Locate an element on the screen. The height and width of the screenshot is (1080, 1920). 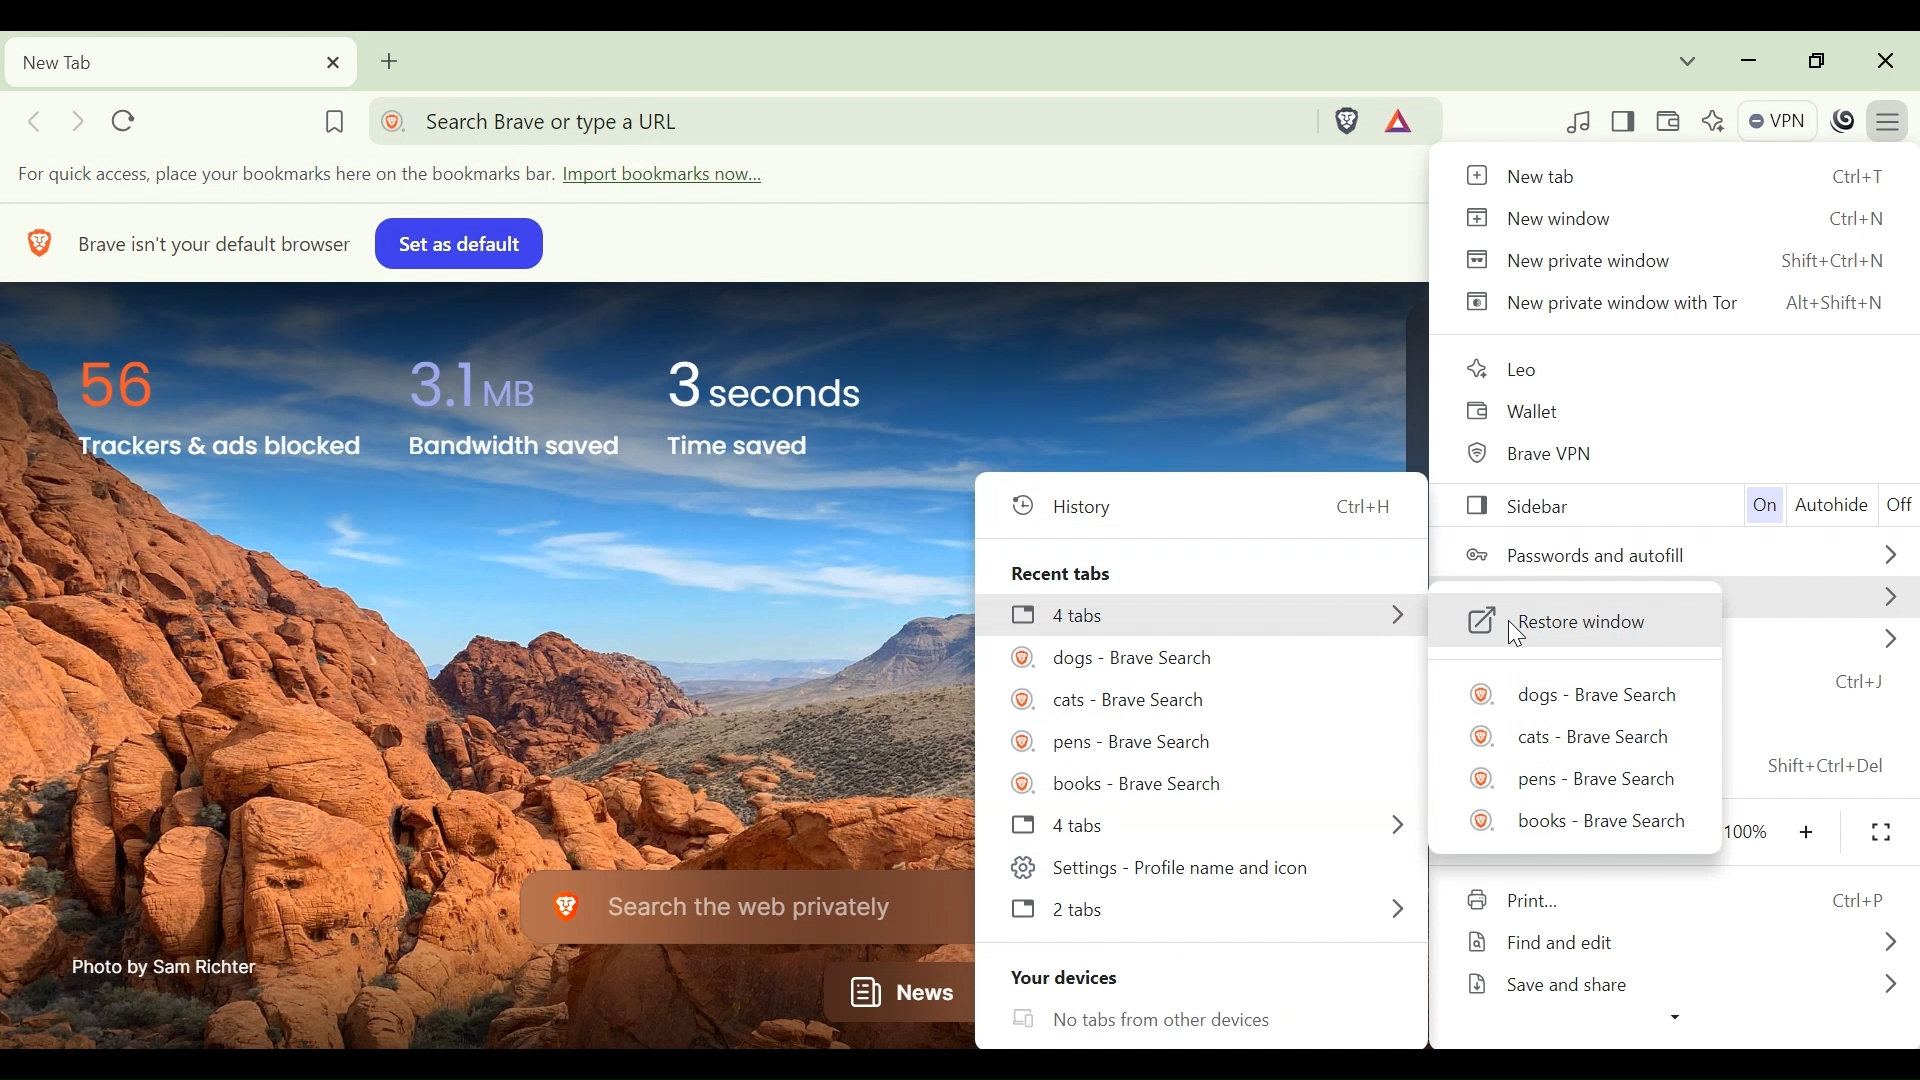
 is located at coordinates (1524, 367).